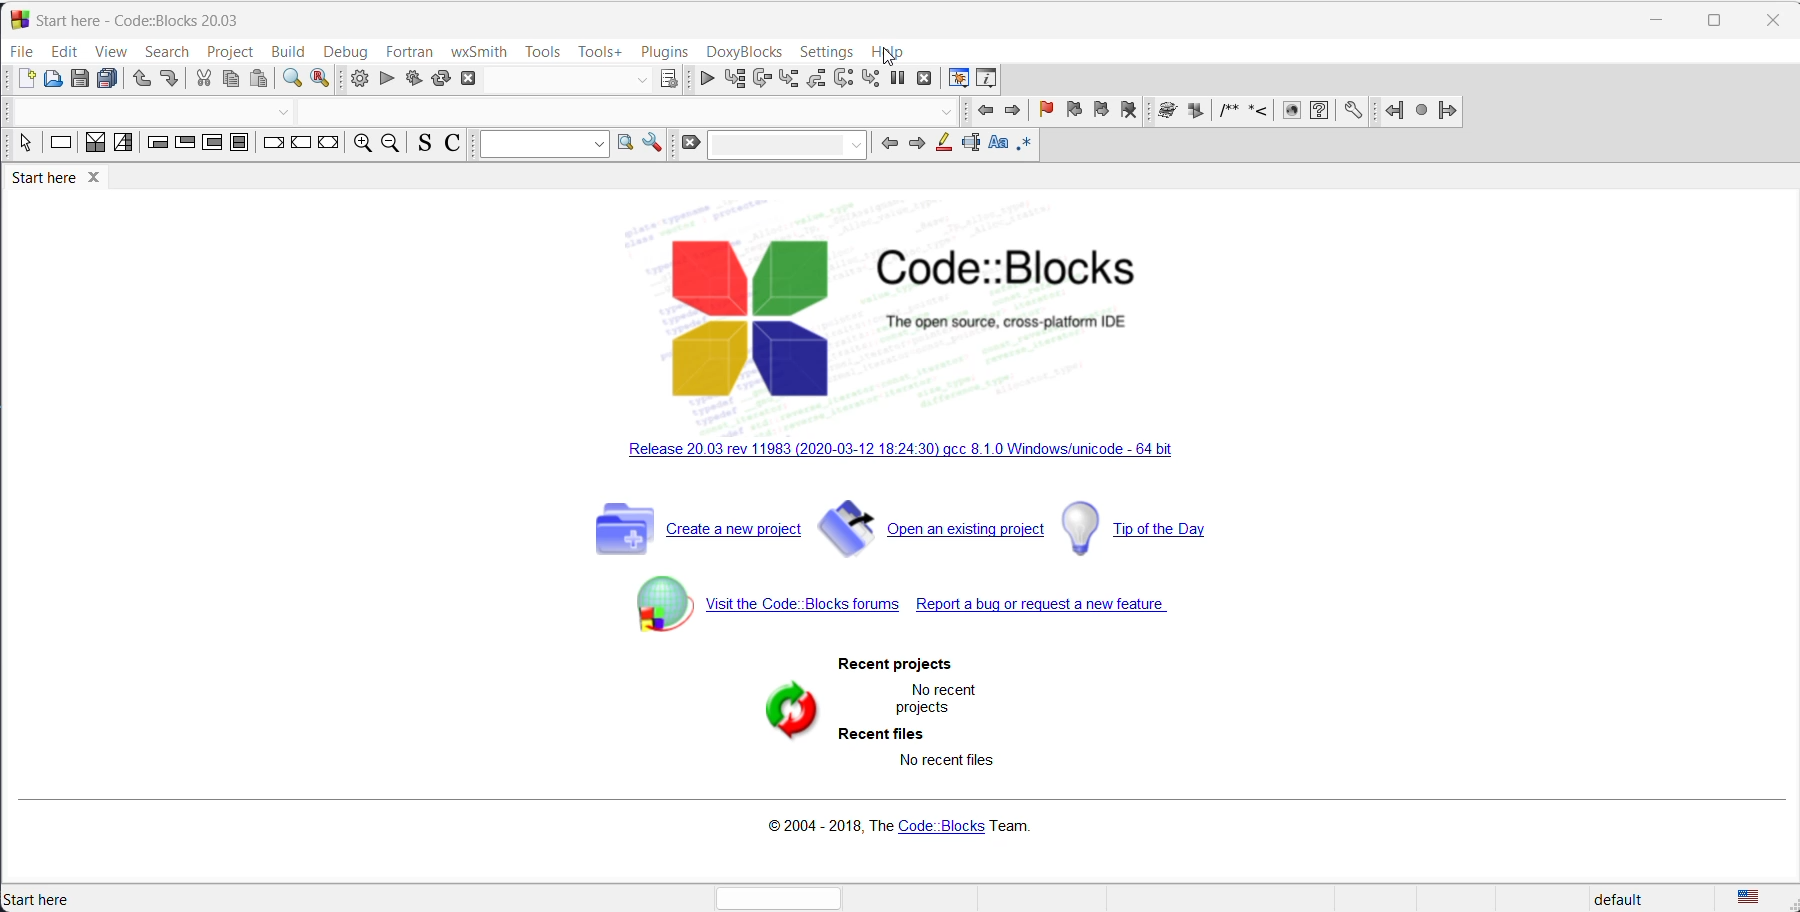 The width and height of the screenshot is (1800, 912). What do you see at coordinates (888, 145) in the screenshot?
I see `go back` at bounding box center [888, 145].